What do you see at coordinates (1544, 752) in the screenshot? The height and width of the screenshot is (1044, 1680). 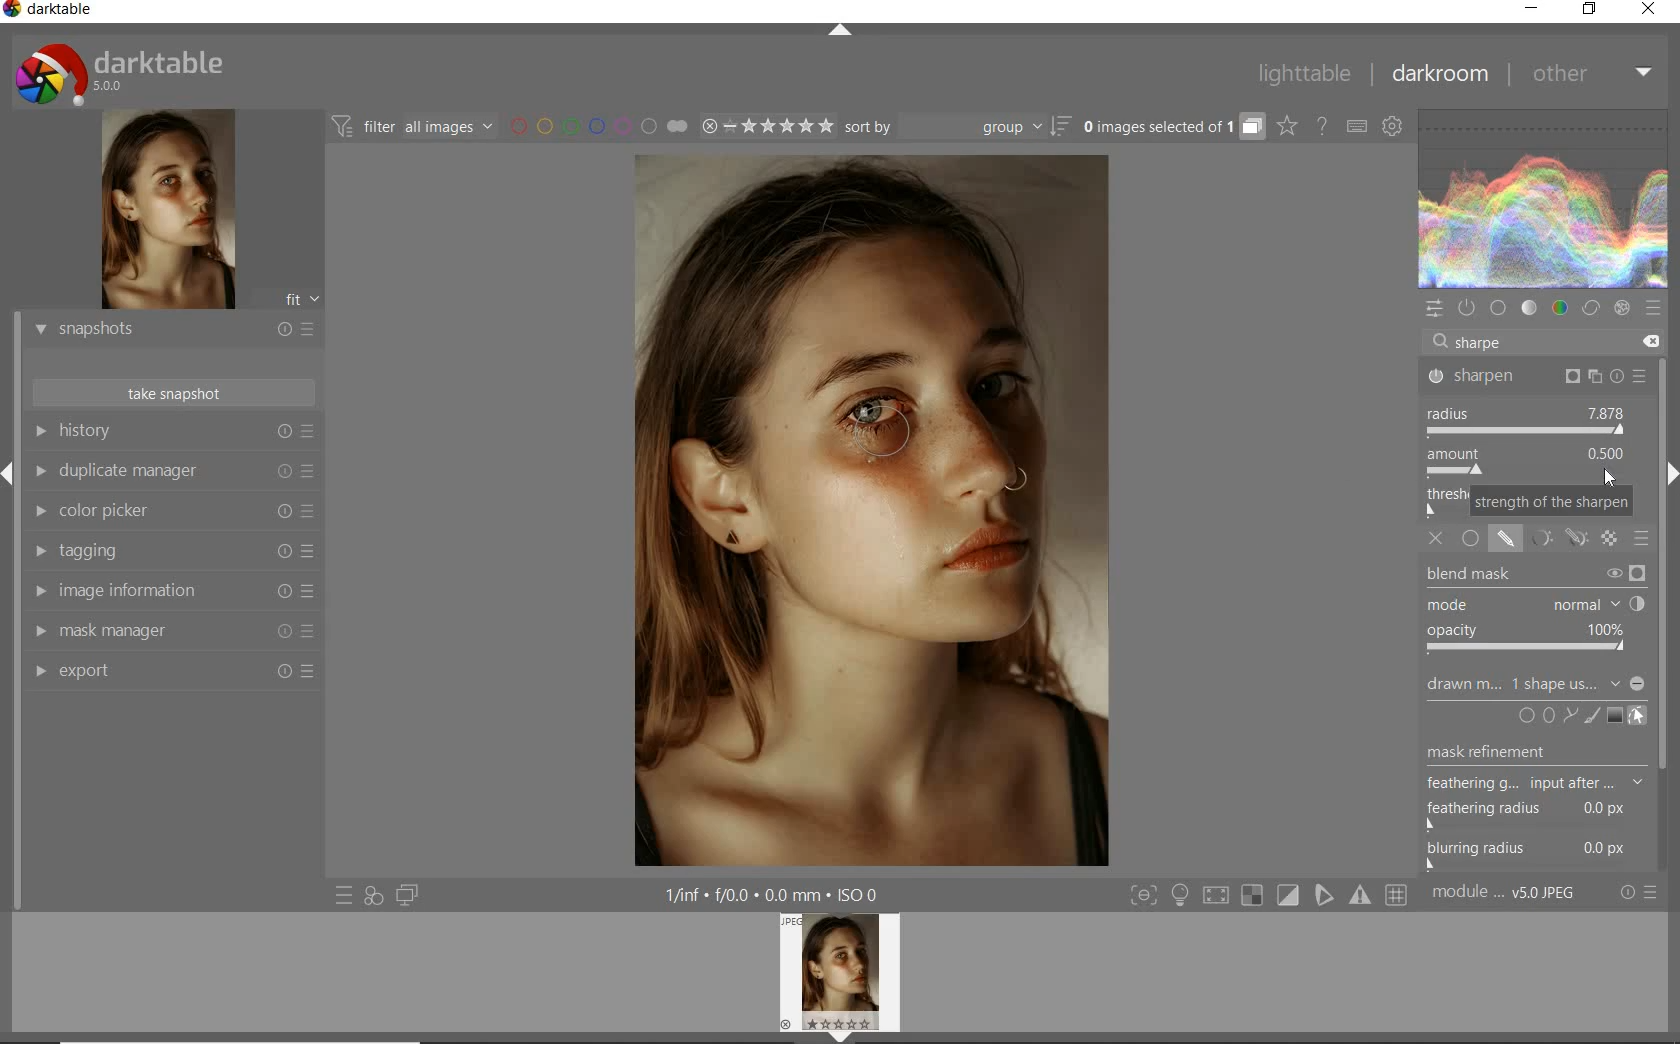 I see `MASK REFINEMENT` at bounding box center [1544, 752].